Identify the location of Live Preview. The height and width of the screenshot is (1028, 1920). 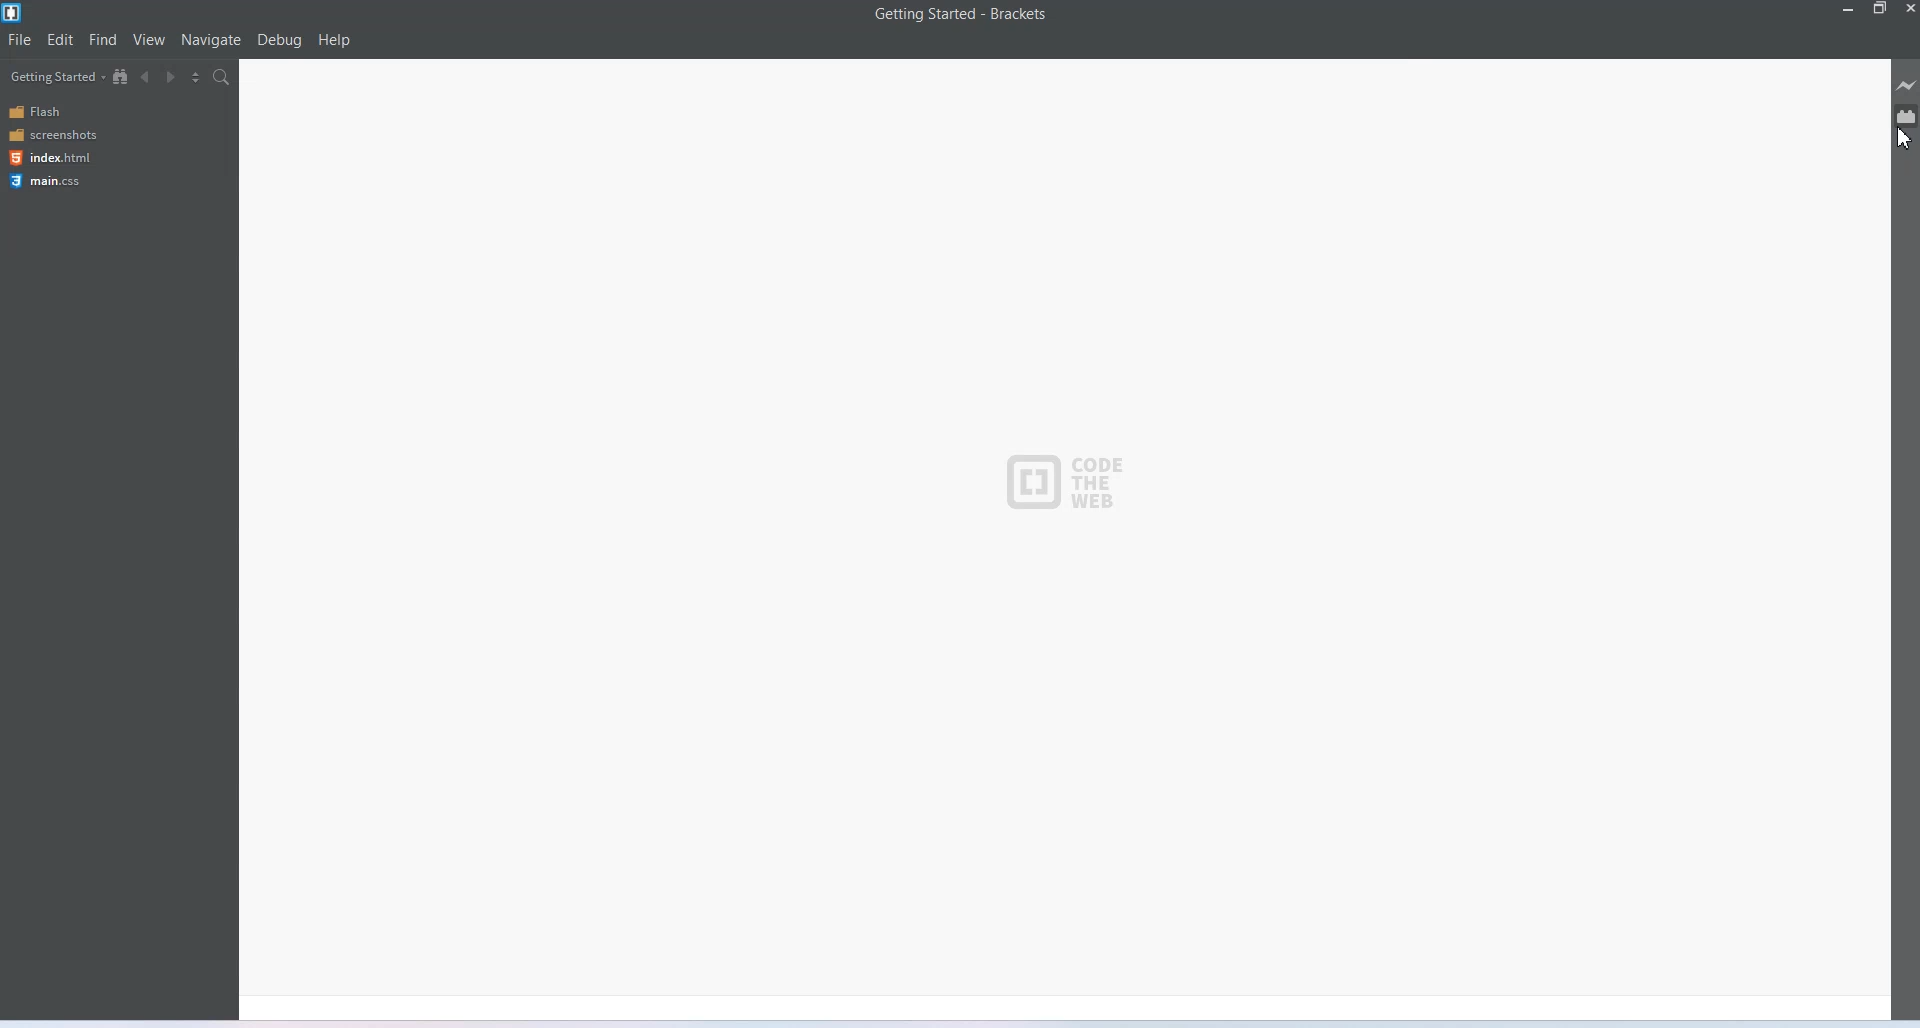
(1904, 85).